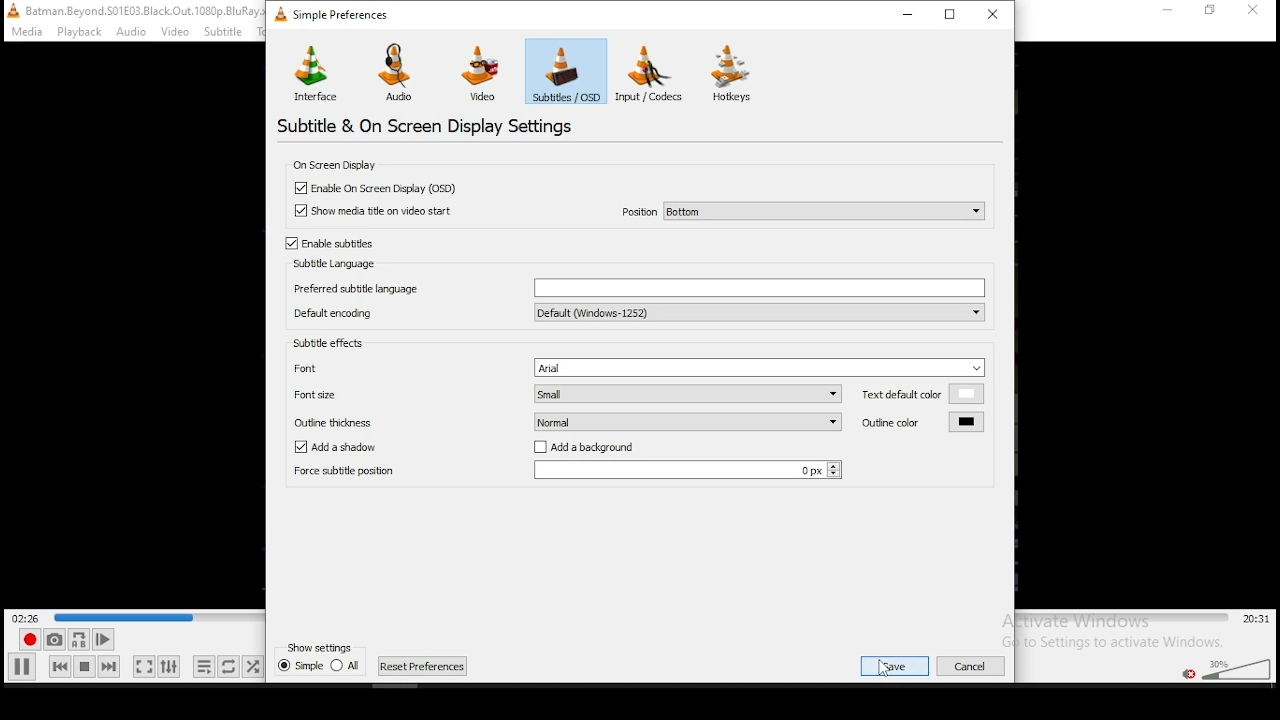 Image resolution: width=1280 pixels, height=720 pixels. Describe the element at coordinates (204, 668) in the screenshot. I see `toggle playlist` at that location.